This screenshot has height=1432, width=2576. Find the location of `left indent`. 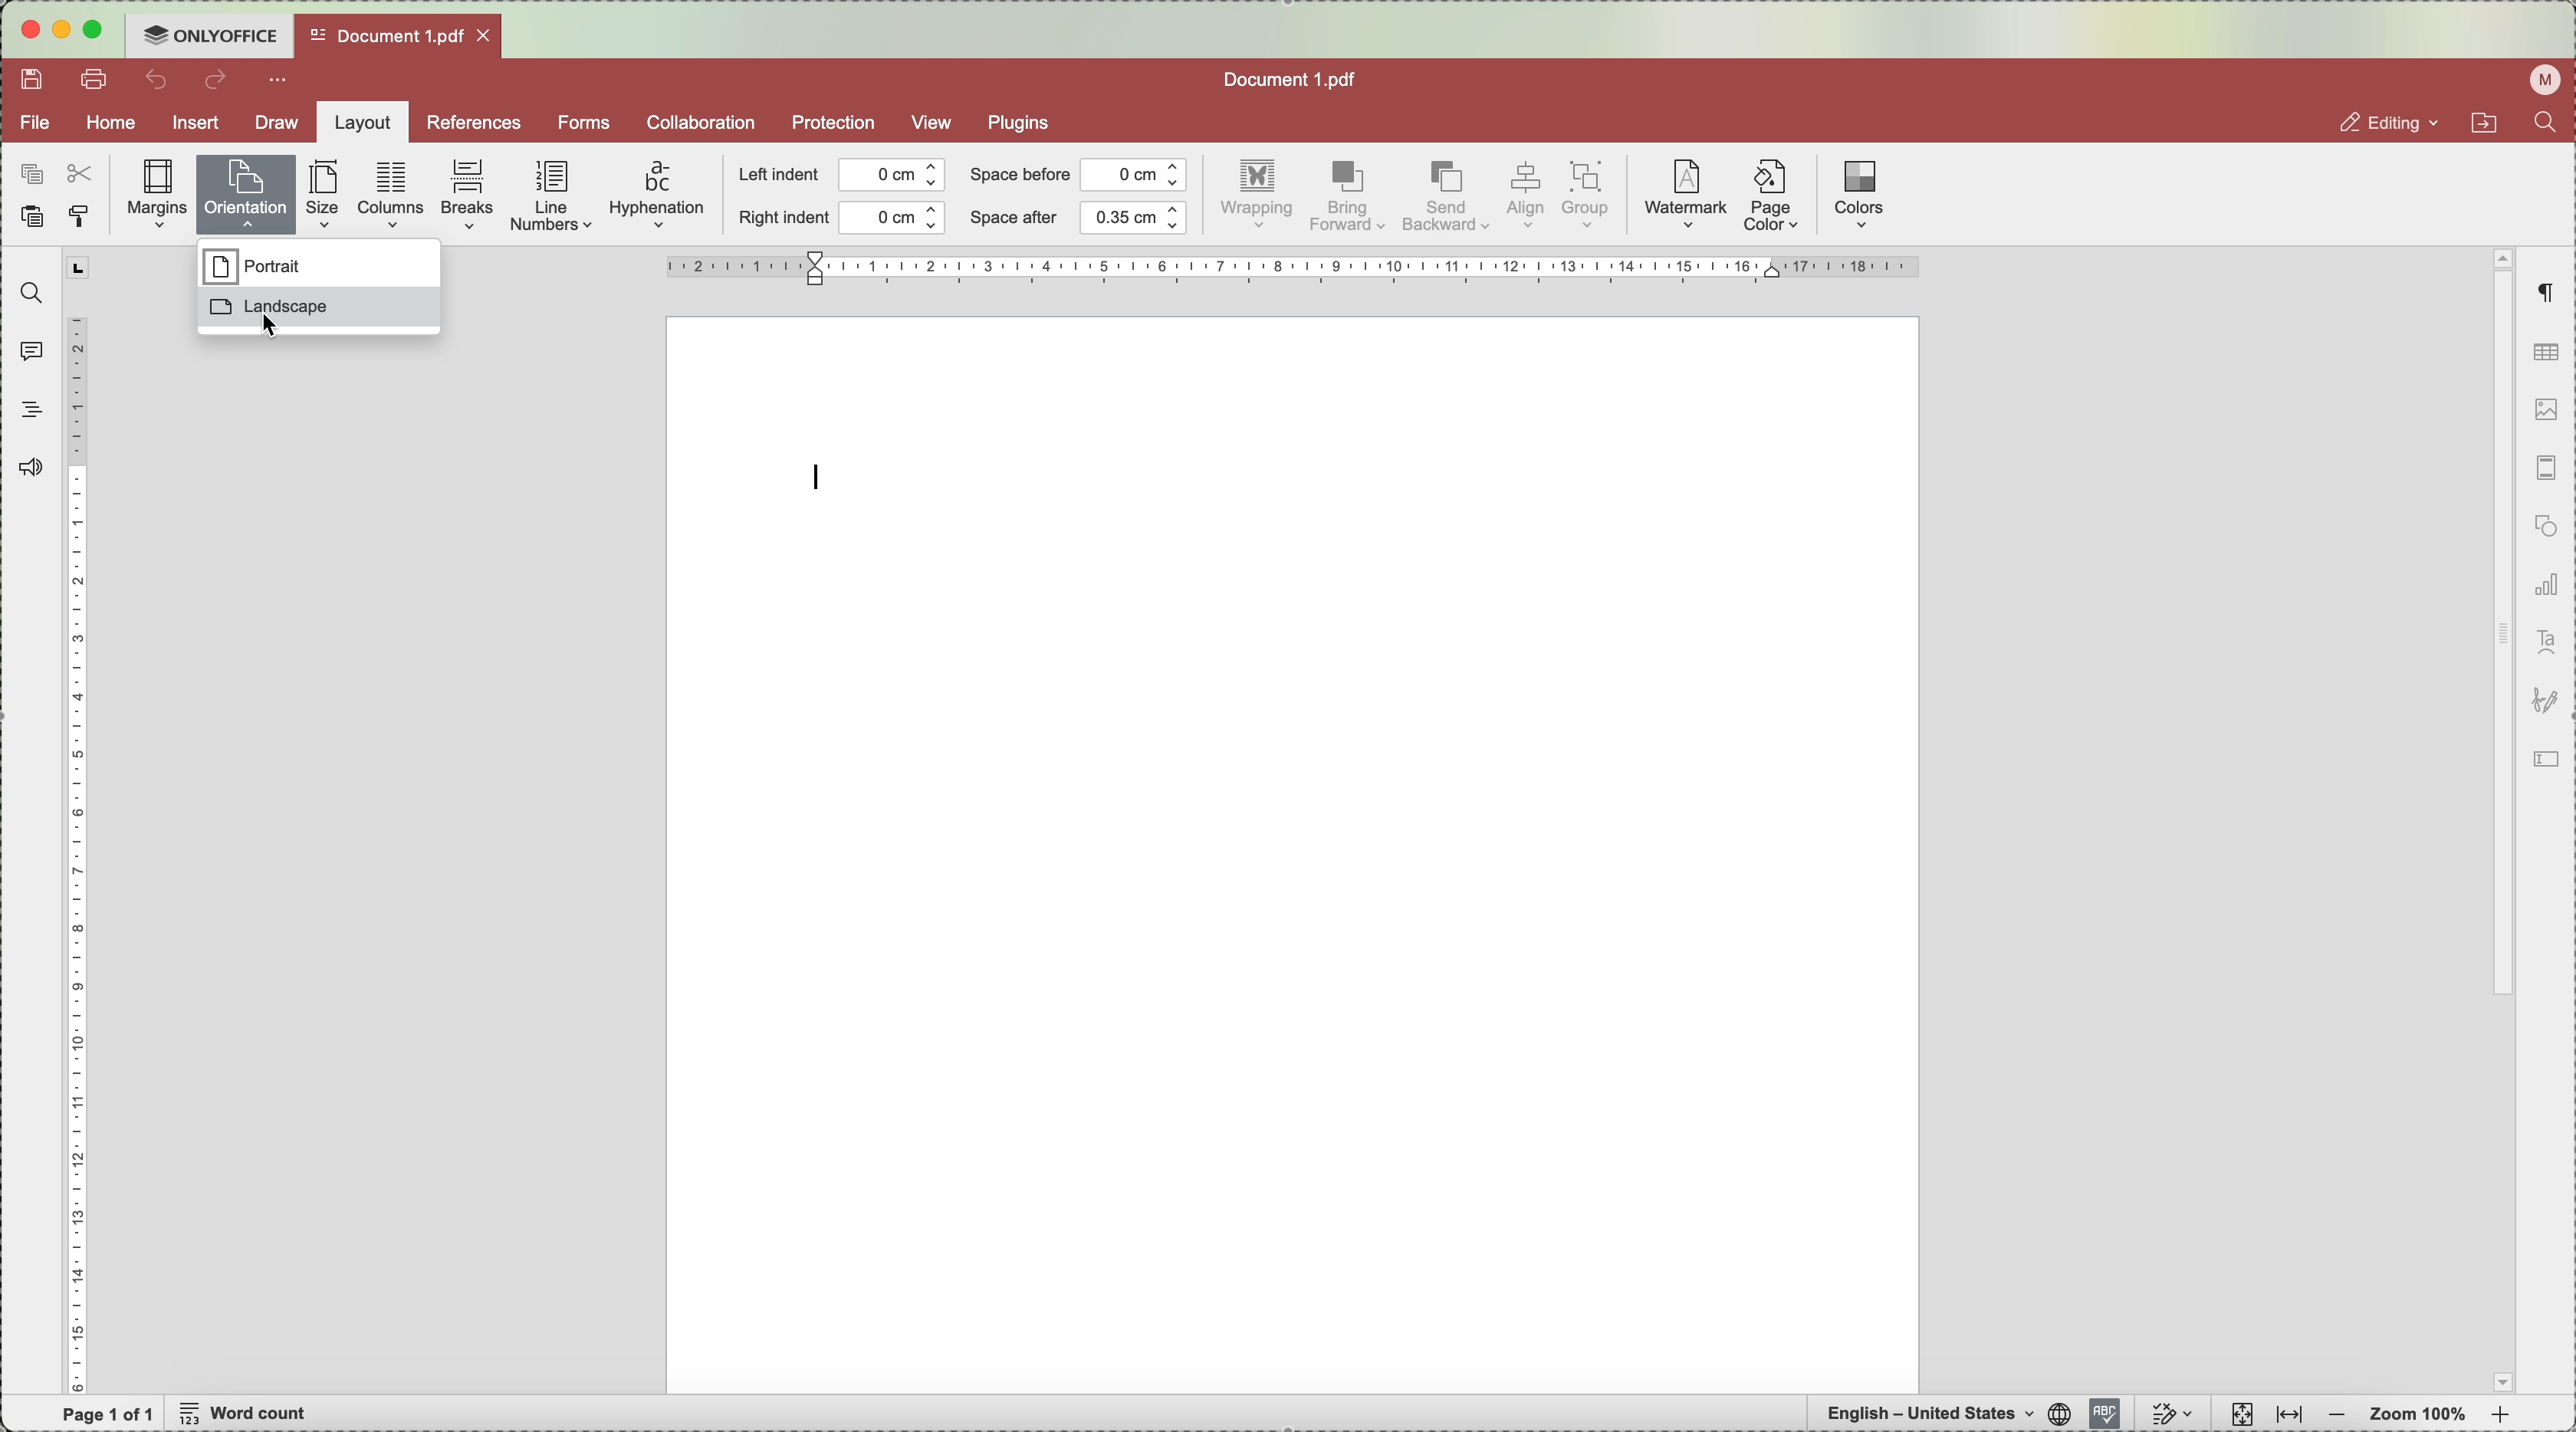

left indent is located at coordinates (843, 176).